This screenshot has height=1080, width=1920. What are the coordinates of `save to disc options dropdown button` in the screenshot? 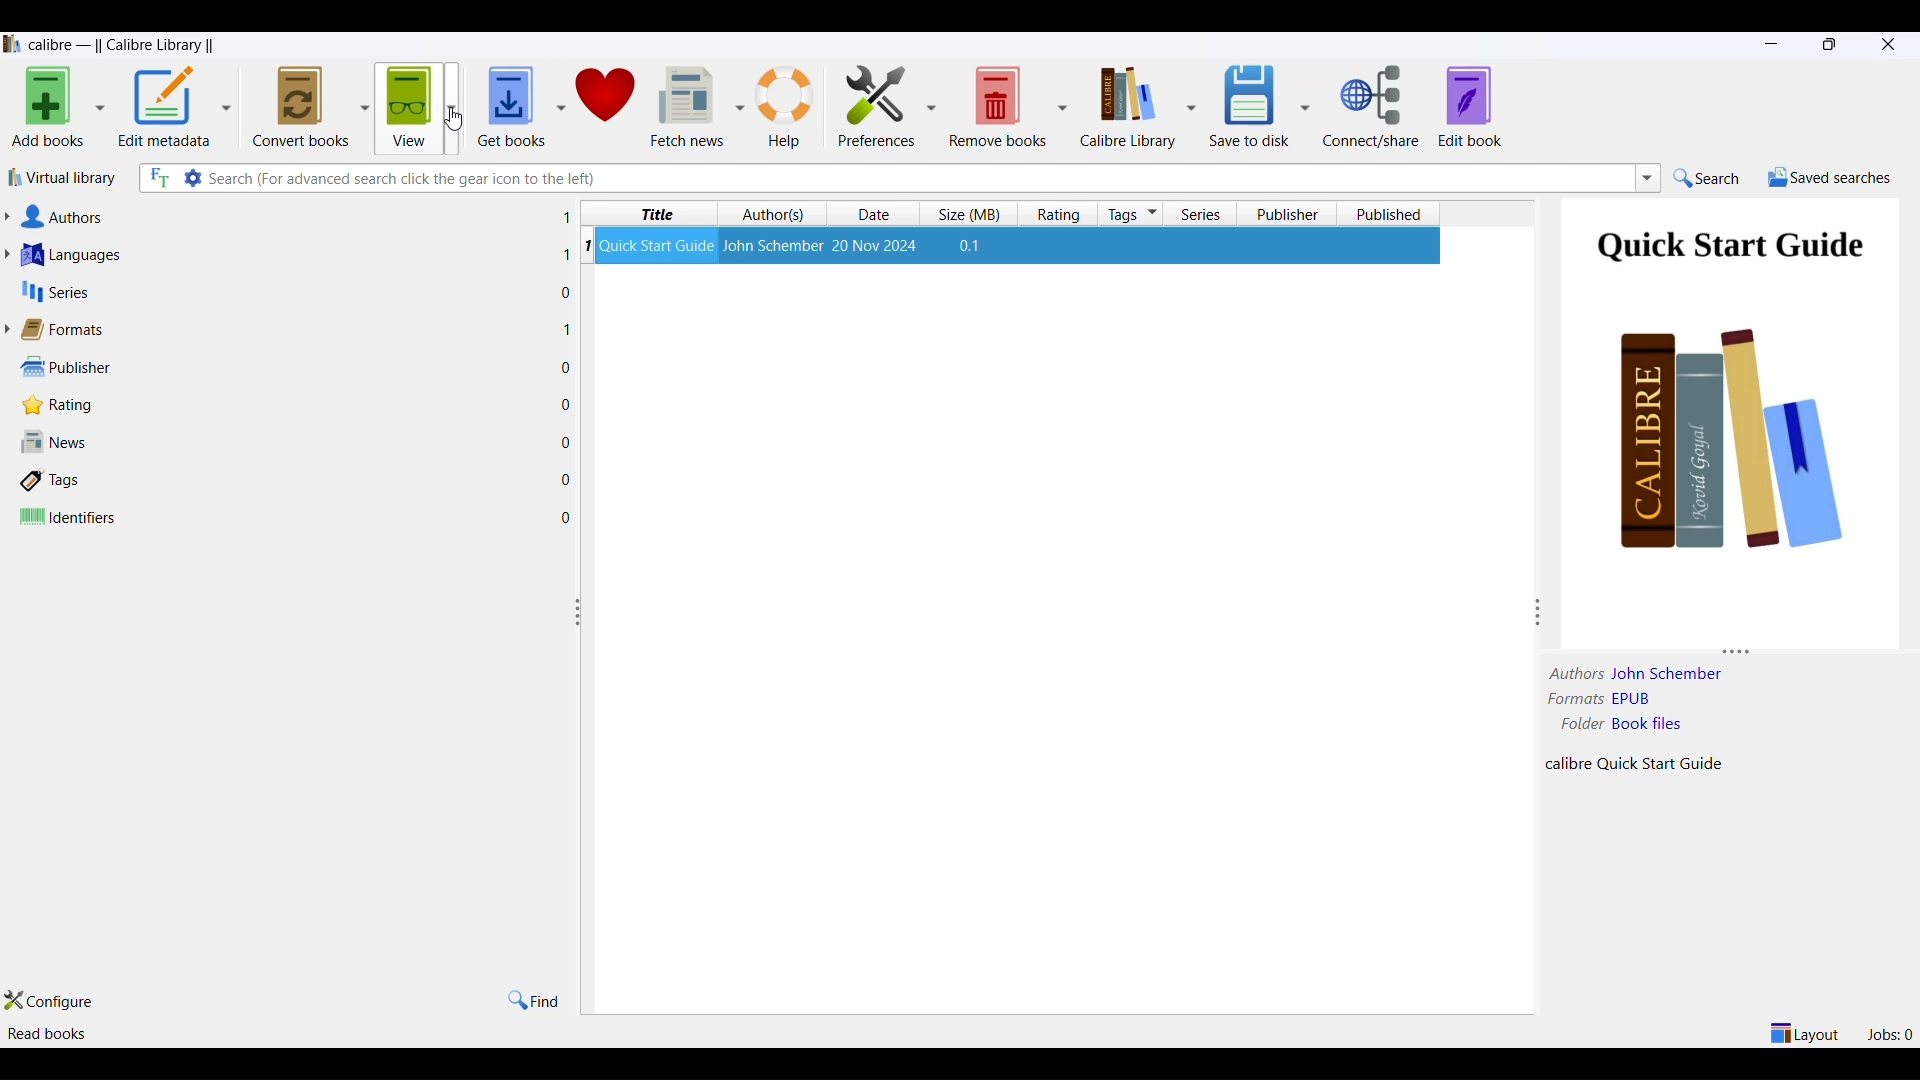 It's located at (1305, 106).